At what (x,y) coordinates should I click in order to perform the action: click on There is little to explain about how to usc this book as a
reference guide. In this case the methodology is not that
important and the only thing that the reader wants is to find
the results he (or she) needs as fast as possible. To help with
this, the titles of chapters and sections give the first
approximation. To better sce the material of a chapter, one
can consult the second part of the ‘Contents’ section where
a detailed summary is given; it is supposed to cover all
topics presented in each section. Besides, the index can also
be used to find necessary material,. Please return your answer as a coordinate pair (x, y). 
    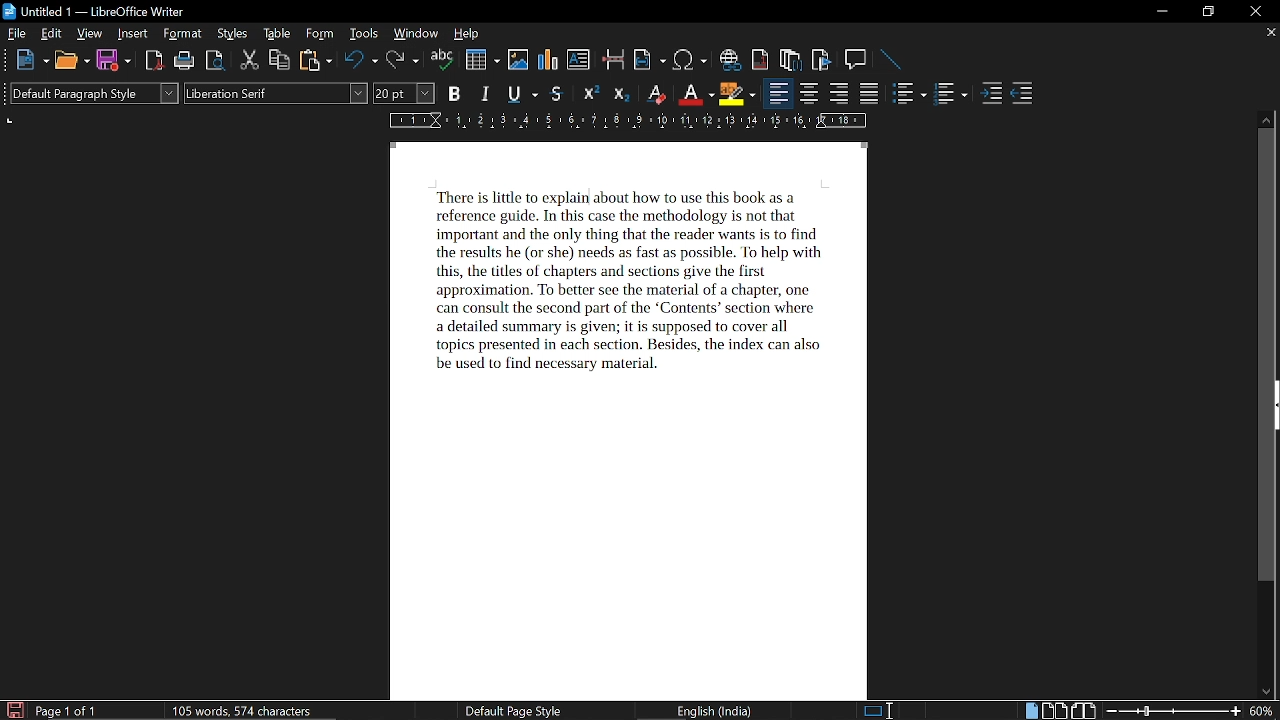
    Looking at the image, I should click on (629, 292).